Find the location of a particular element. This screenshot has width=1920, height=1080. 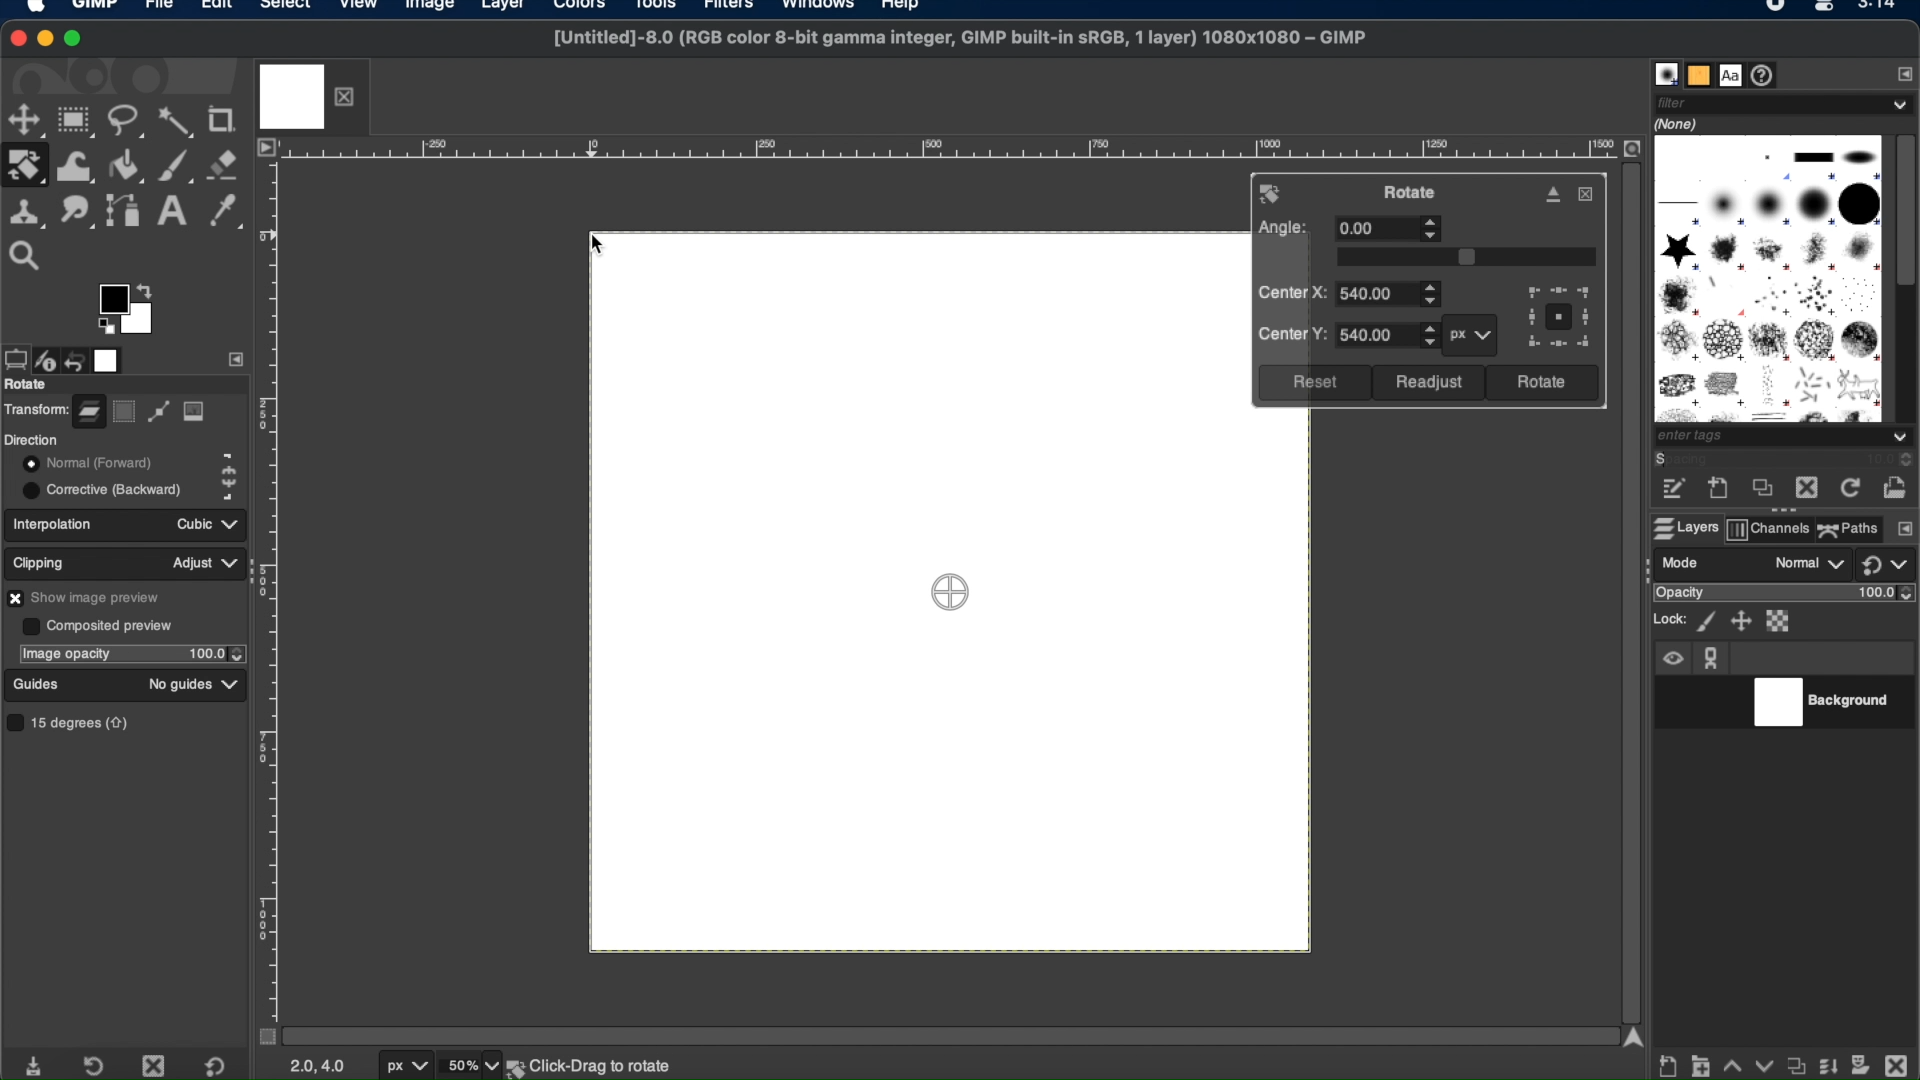

close is located at coordinates (1586, 194).